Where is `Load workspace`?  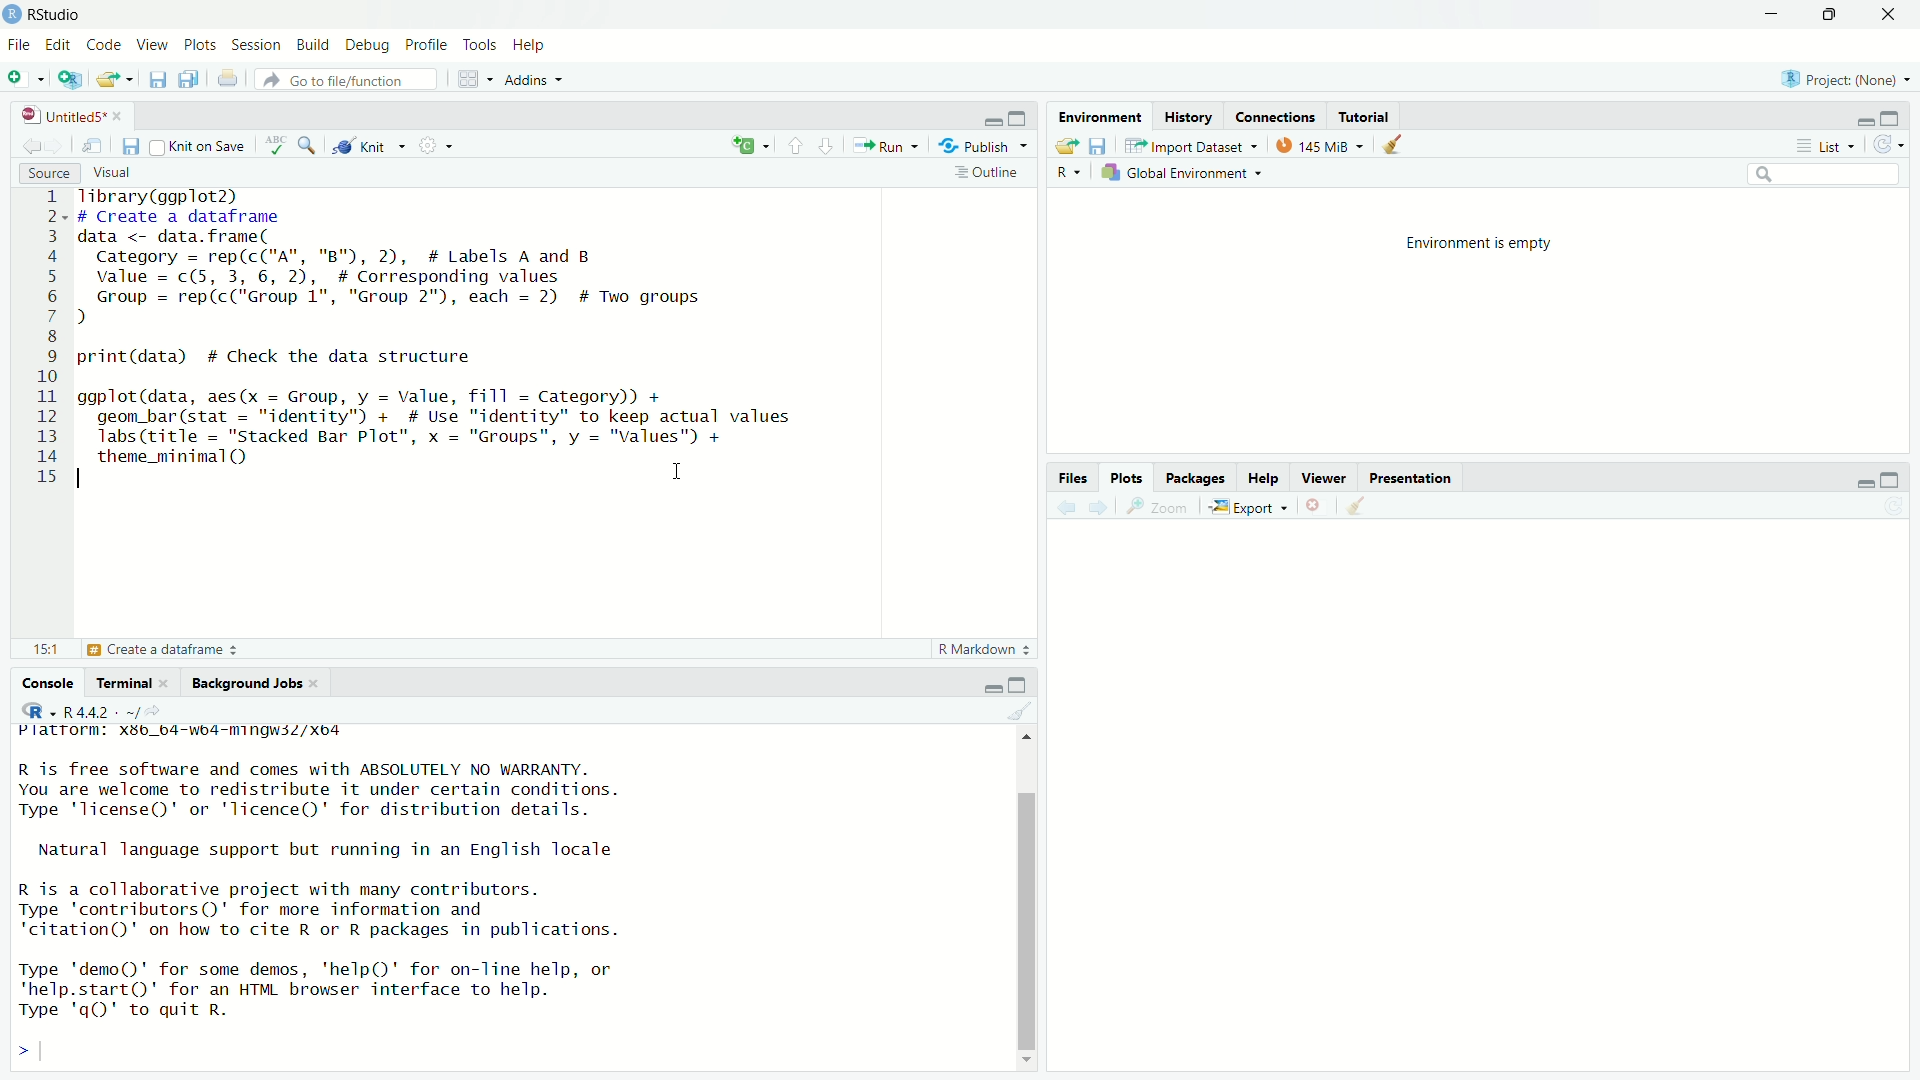
Load workspace is located at coordinates (1065, 143).